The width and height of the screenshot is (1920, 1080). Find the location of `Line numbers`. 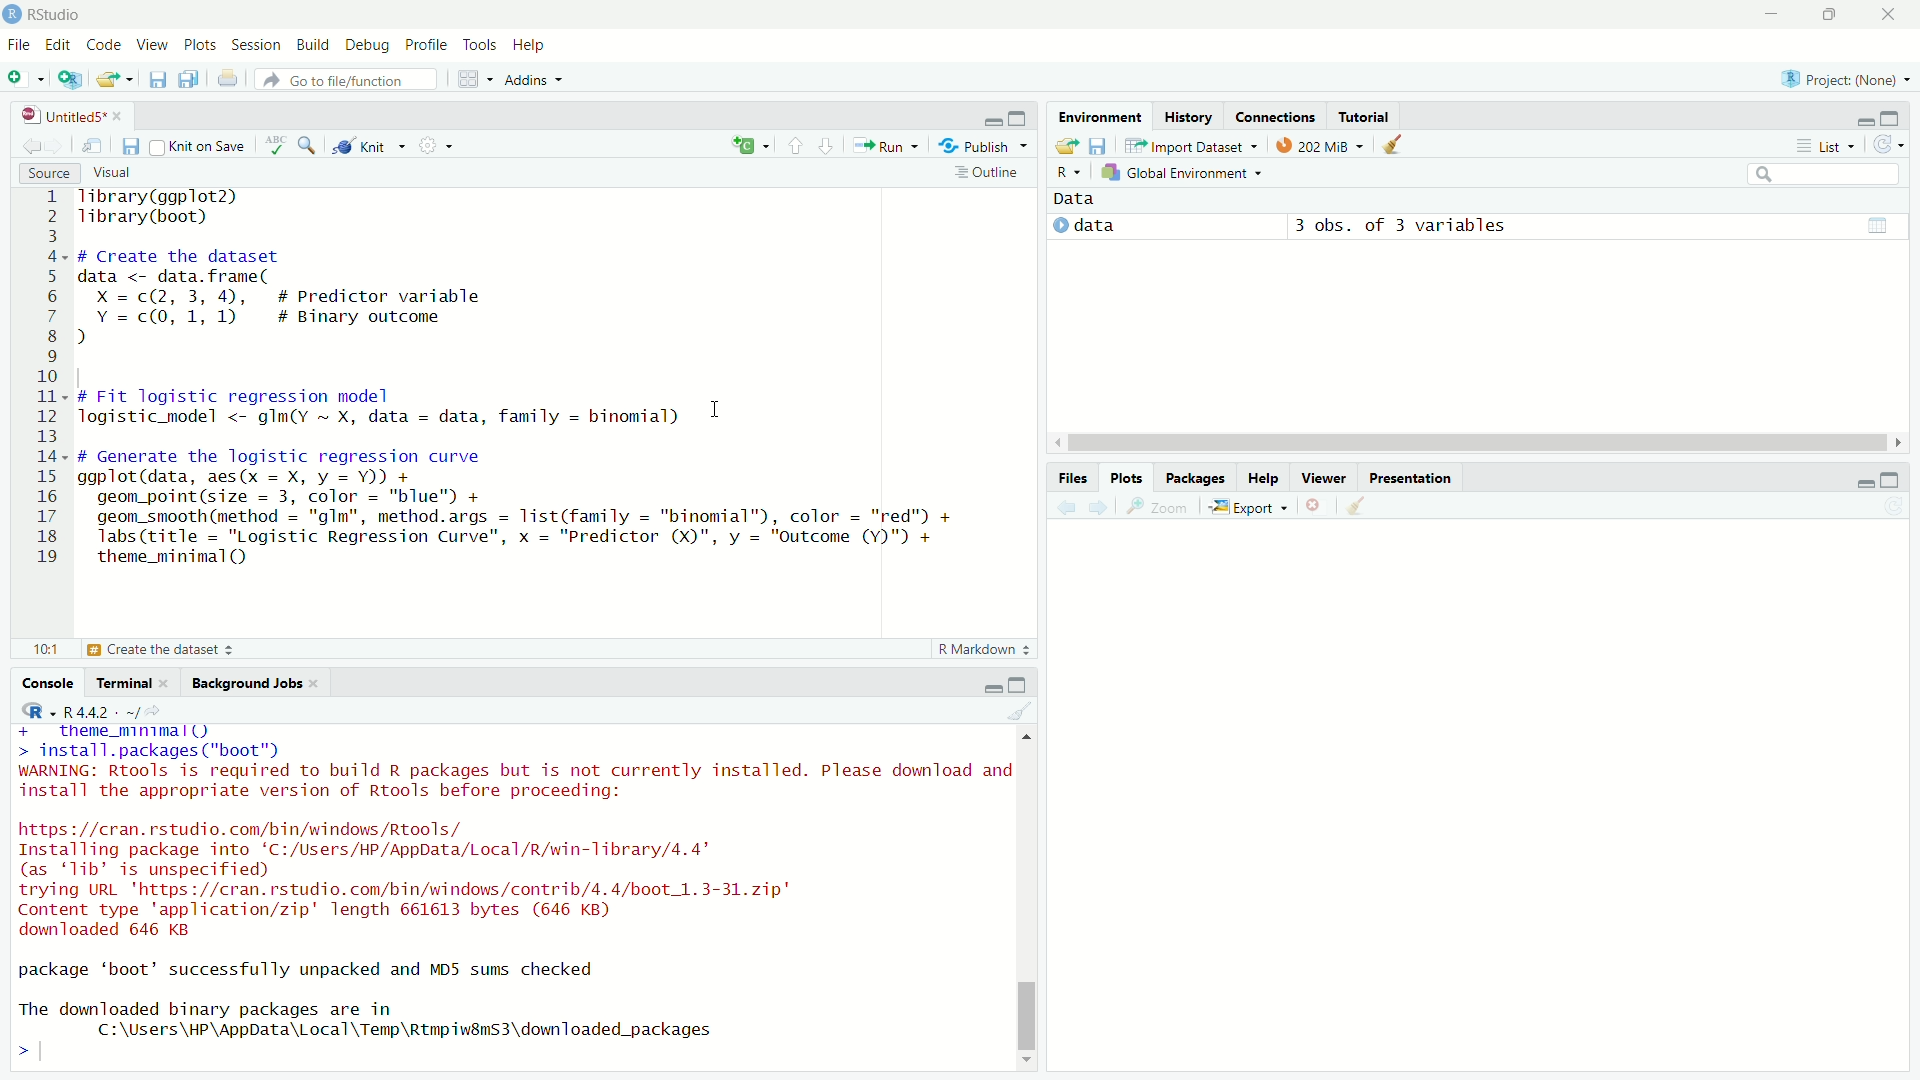

Line numbers is located at coordinates (42, 383).